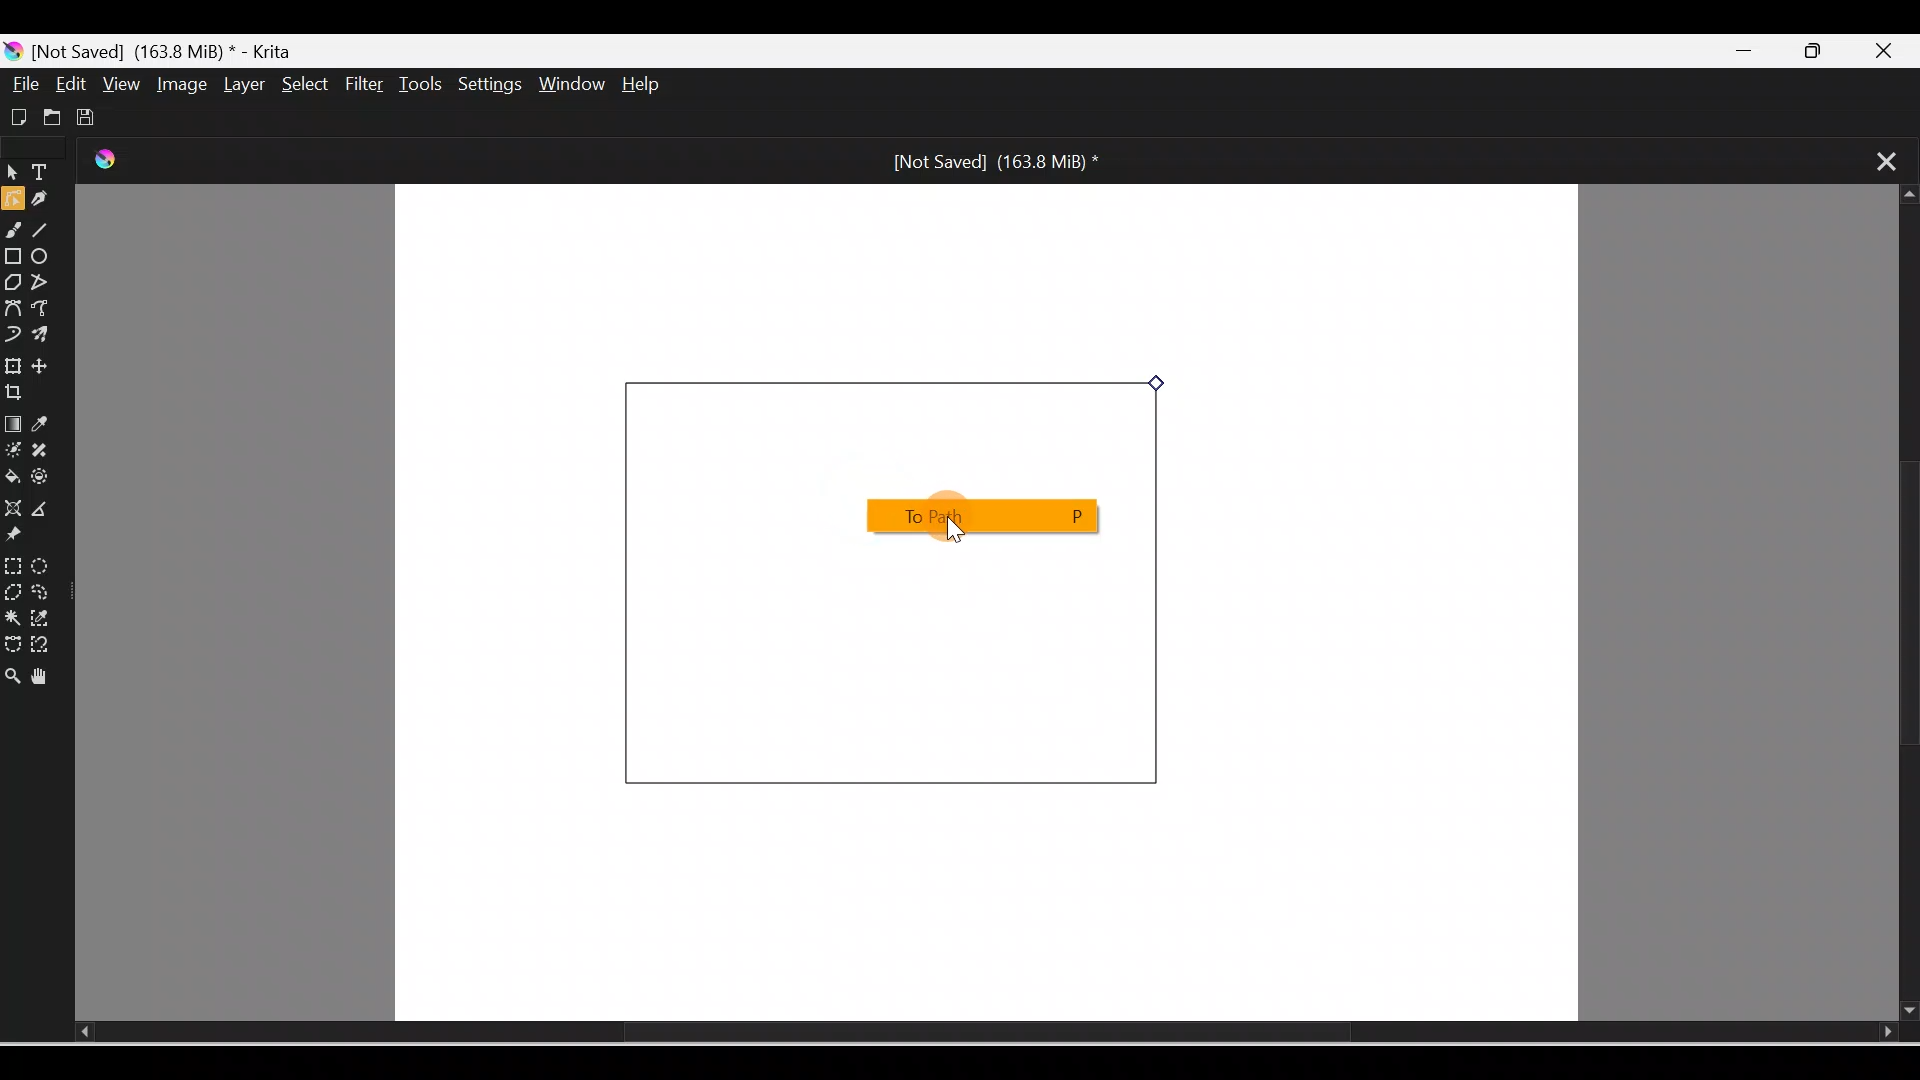 The image size is (1920, 1080). Describe the element at coordinates (26, 84) in the screenshot. I see `File` at that location.